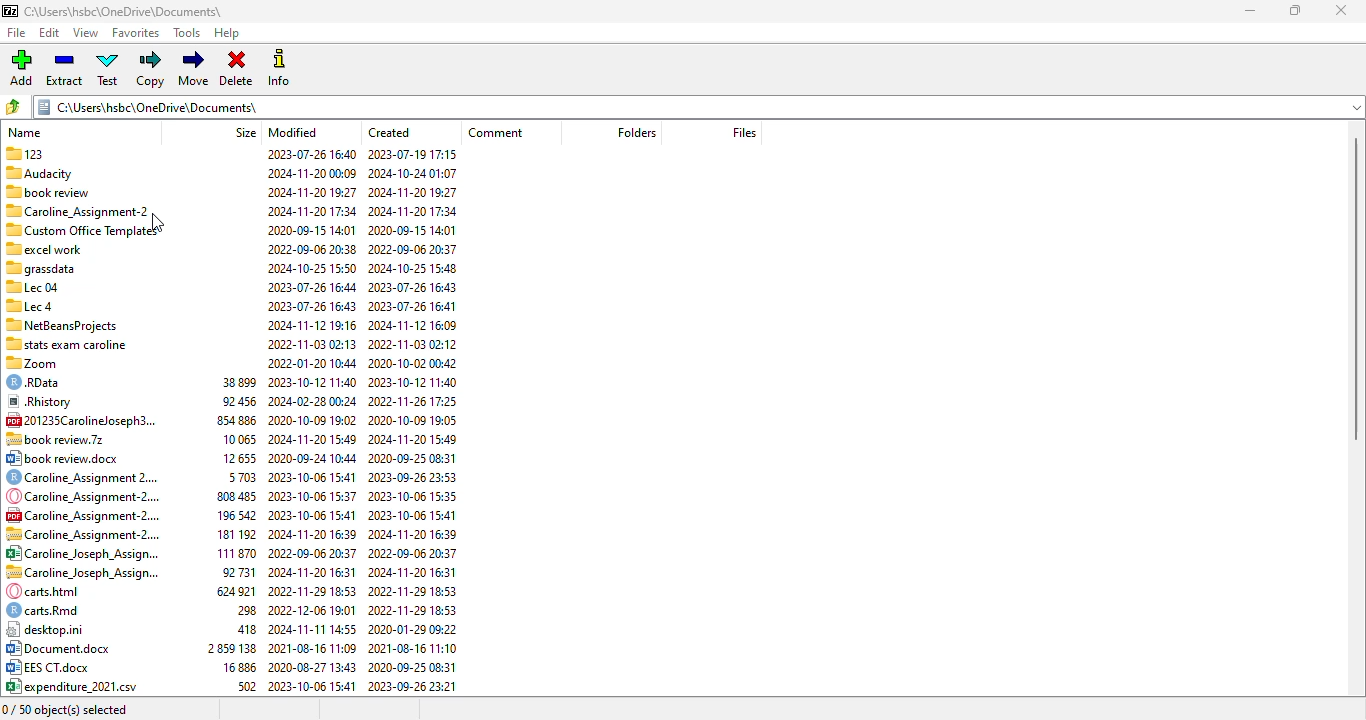 This screenshot has height=720, width=1366. What do you see at coordinates (415, 401) in the screenshot?
I see `2022-11-26 17:25` at bounding box center [415, 401].